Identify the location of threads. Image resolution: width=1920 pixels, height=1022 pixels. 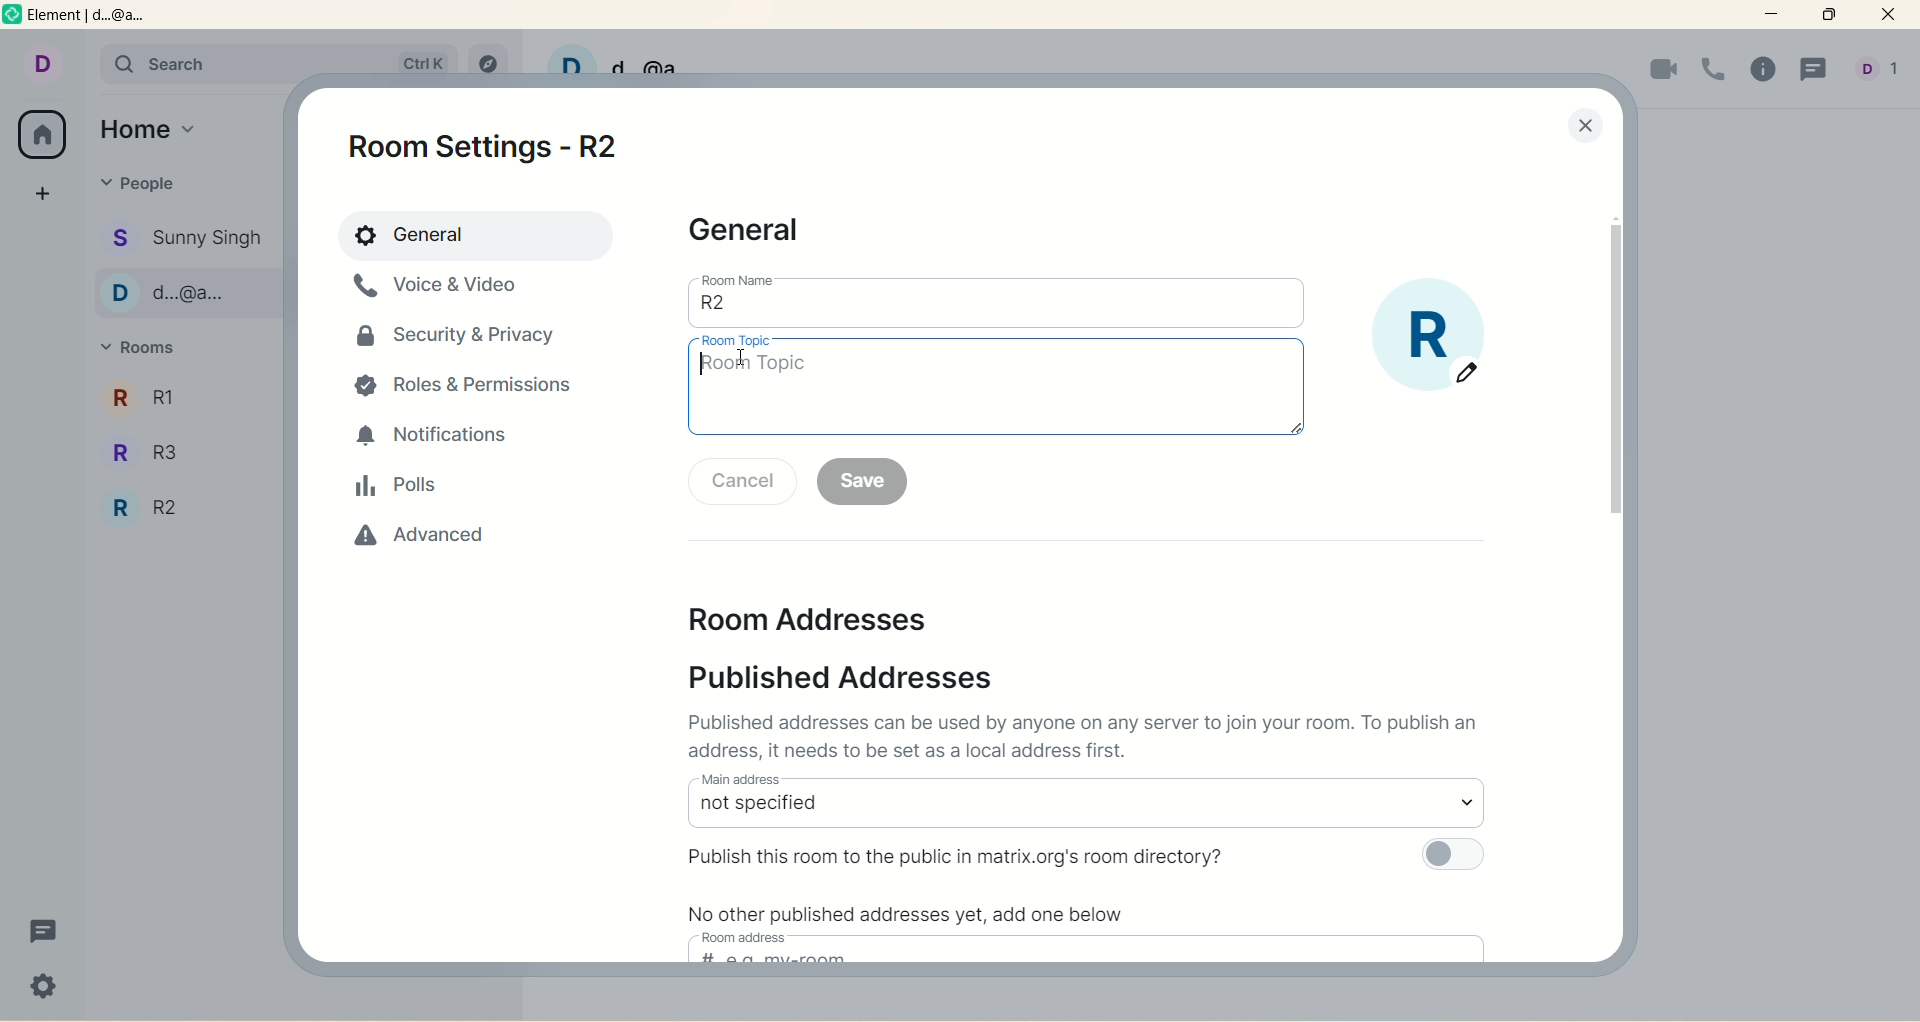
(44, 933).